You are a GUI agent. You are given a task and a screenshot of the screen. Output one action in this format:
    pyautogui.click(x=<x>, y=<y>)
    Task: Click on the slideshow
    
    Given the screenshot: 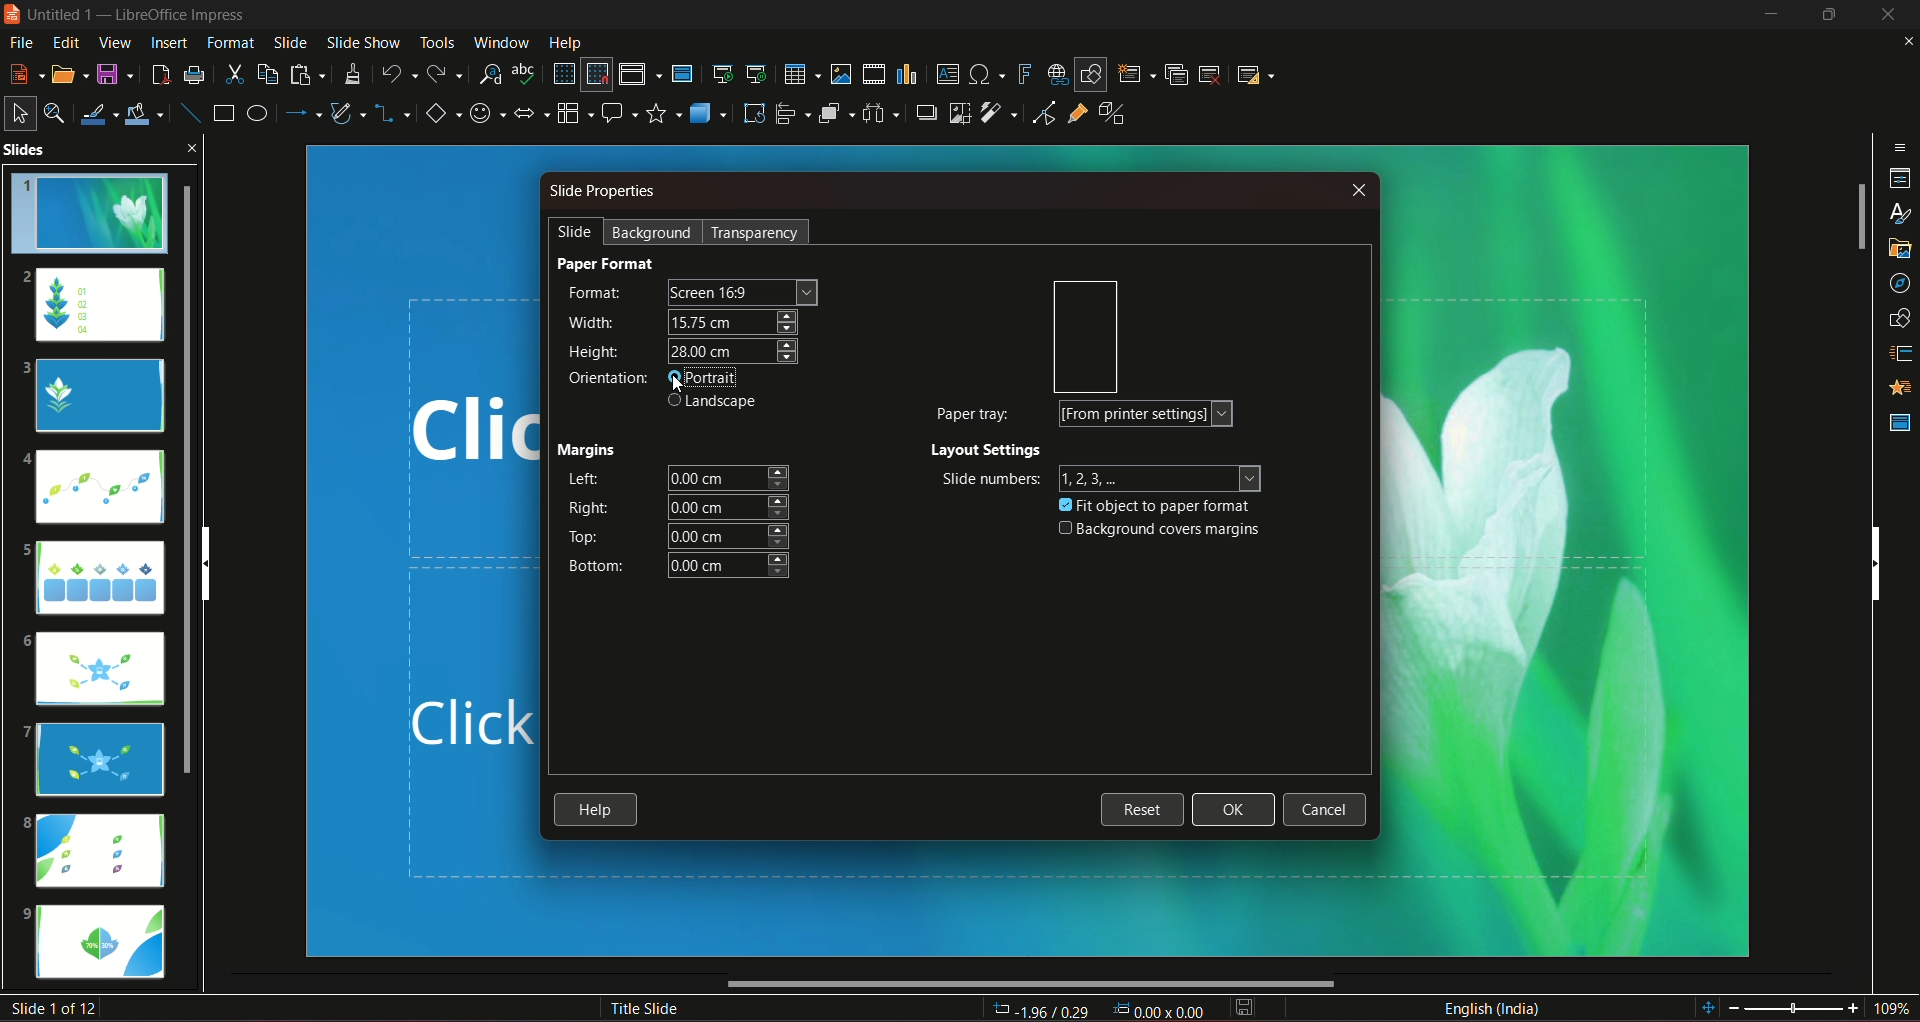 What is the action you would take?
    pyautogui.click(x=361, y=41)
    